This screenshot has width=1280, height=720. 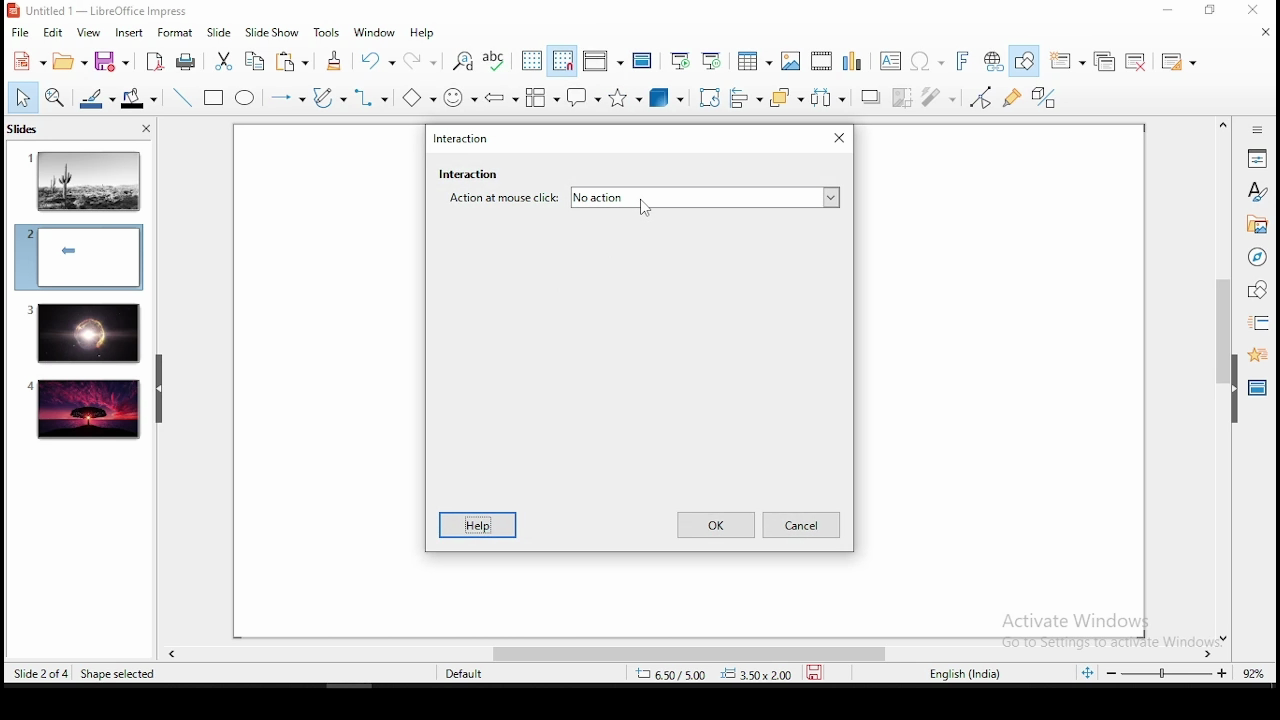 I want to click on scroll bar, so click(x=681, y=654).